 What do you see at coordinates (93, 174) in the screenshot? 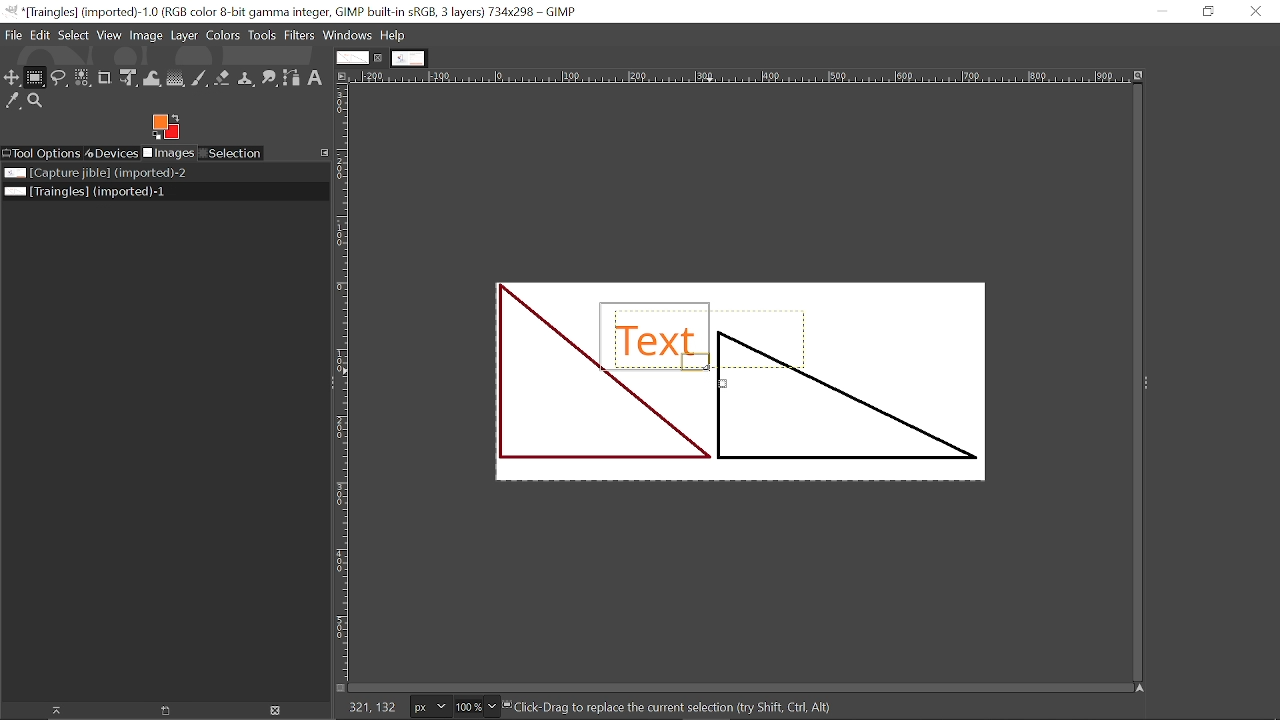
I see `Image file titled "Capture jible"` at bounding box center [93, 174].